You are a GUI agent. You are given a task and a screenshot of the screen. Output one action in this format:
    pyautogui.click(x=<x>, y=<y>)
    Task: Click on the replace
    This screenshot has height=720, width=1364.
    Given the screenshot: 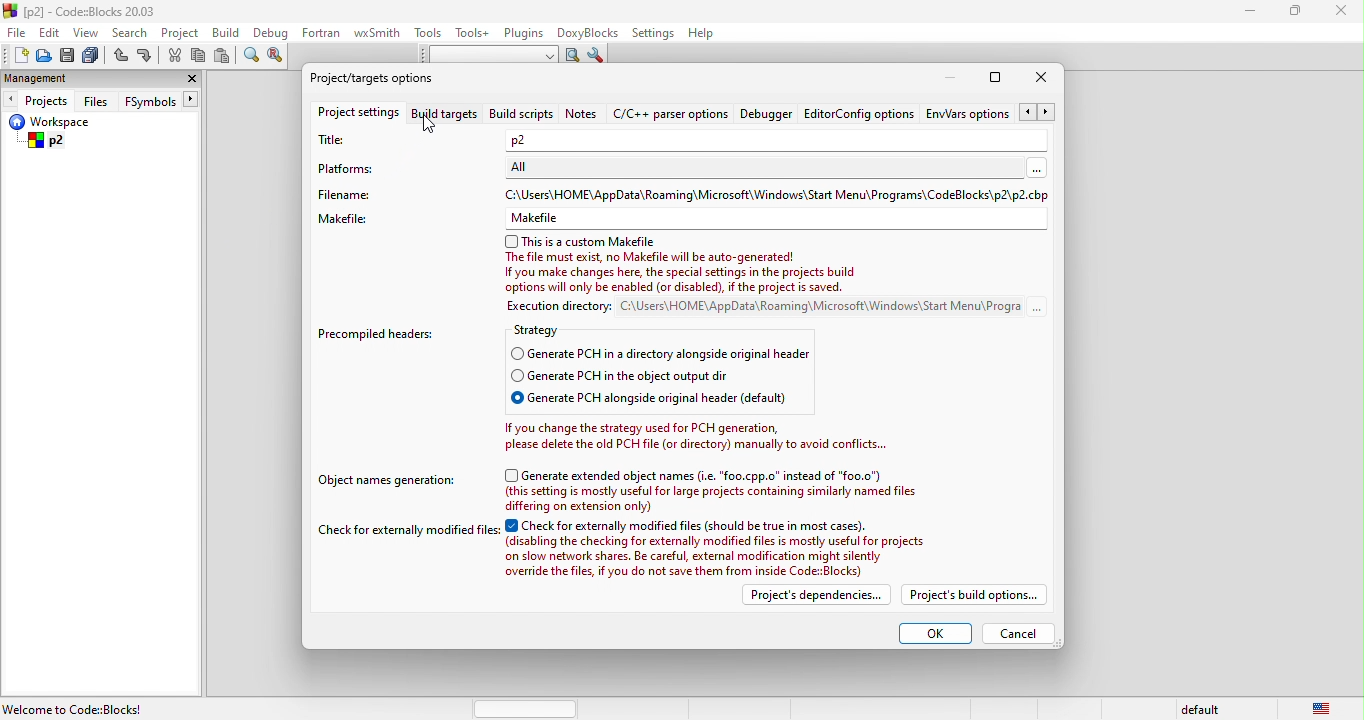 What is the action you would take?
    pyautogui.click(x=279, y=56)
    